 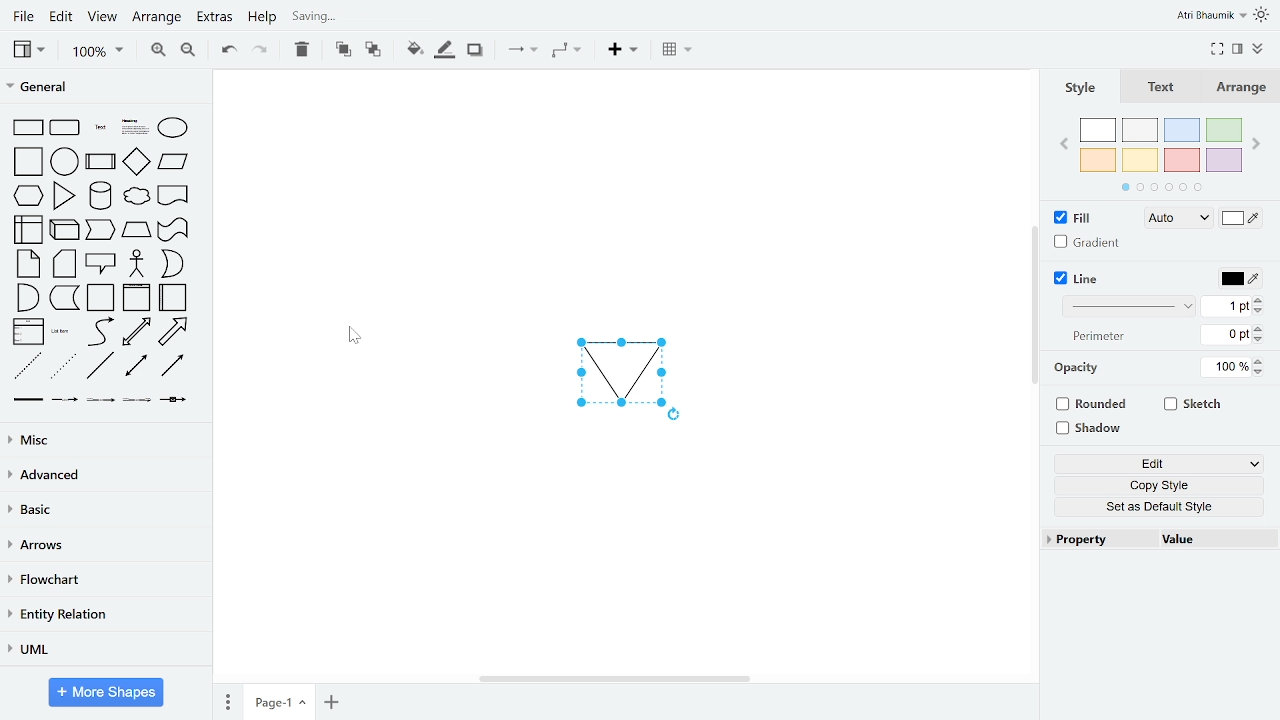 What do you see at coordinates (1226, 307) in the screenshot?
I see `current line width` at bounding box center [1226, 307].